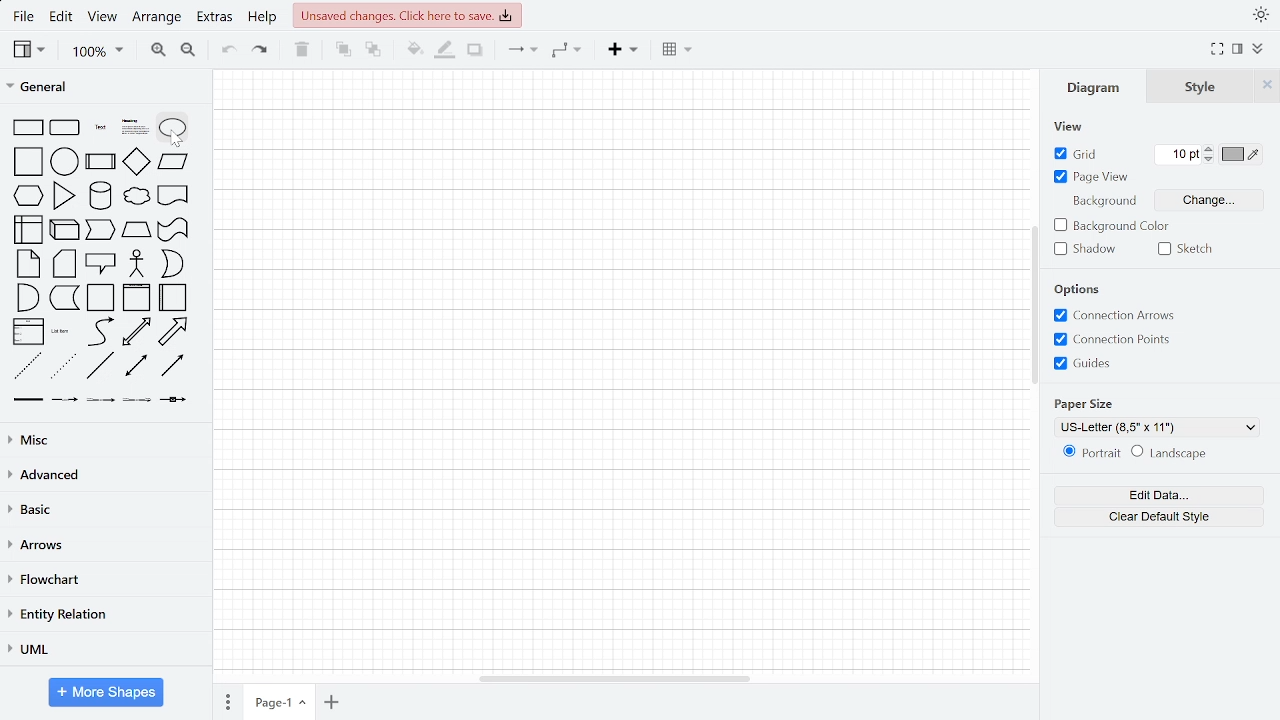  What do you see at coordinates (101, 263) in the screenshot?
I see `callout` at bounding box center [101, 263].